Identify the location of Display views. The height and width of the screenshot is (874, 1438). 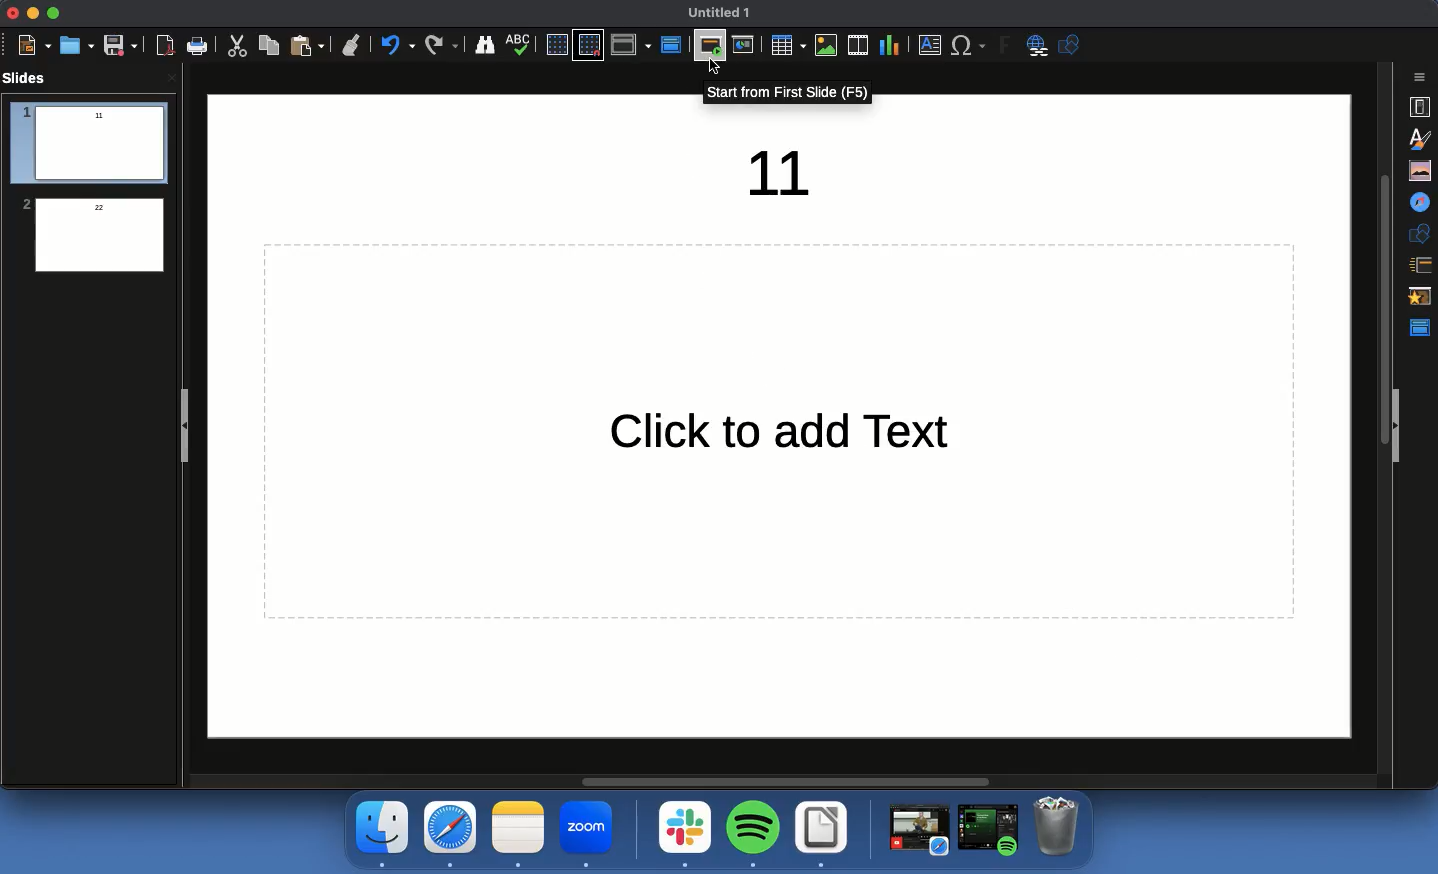
(632, 45).